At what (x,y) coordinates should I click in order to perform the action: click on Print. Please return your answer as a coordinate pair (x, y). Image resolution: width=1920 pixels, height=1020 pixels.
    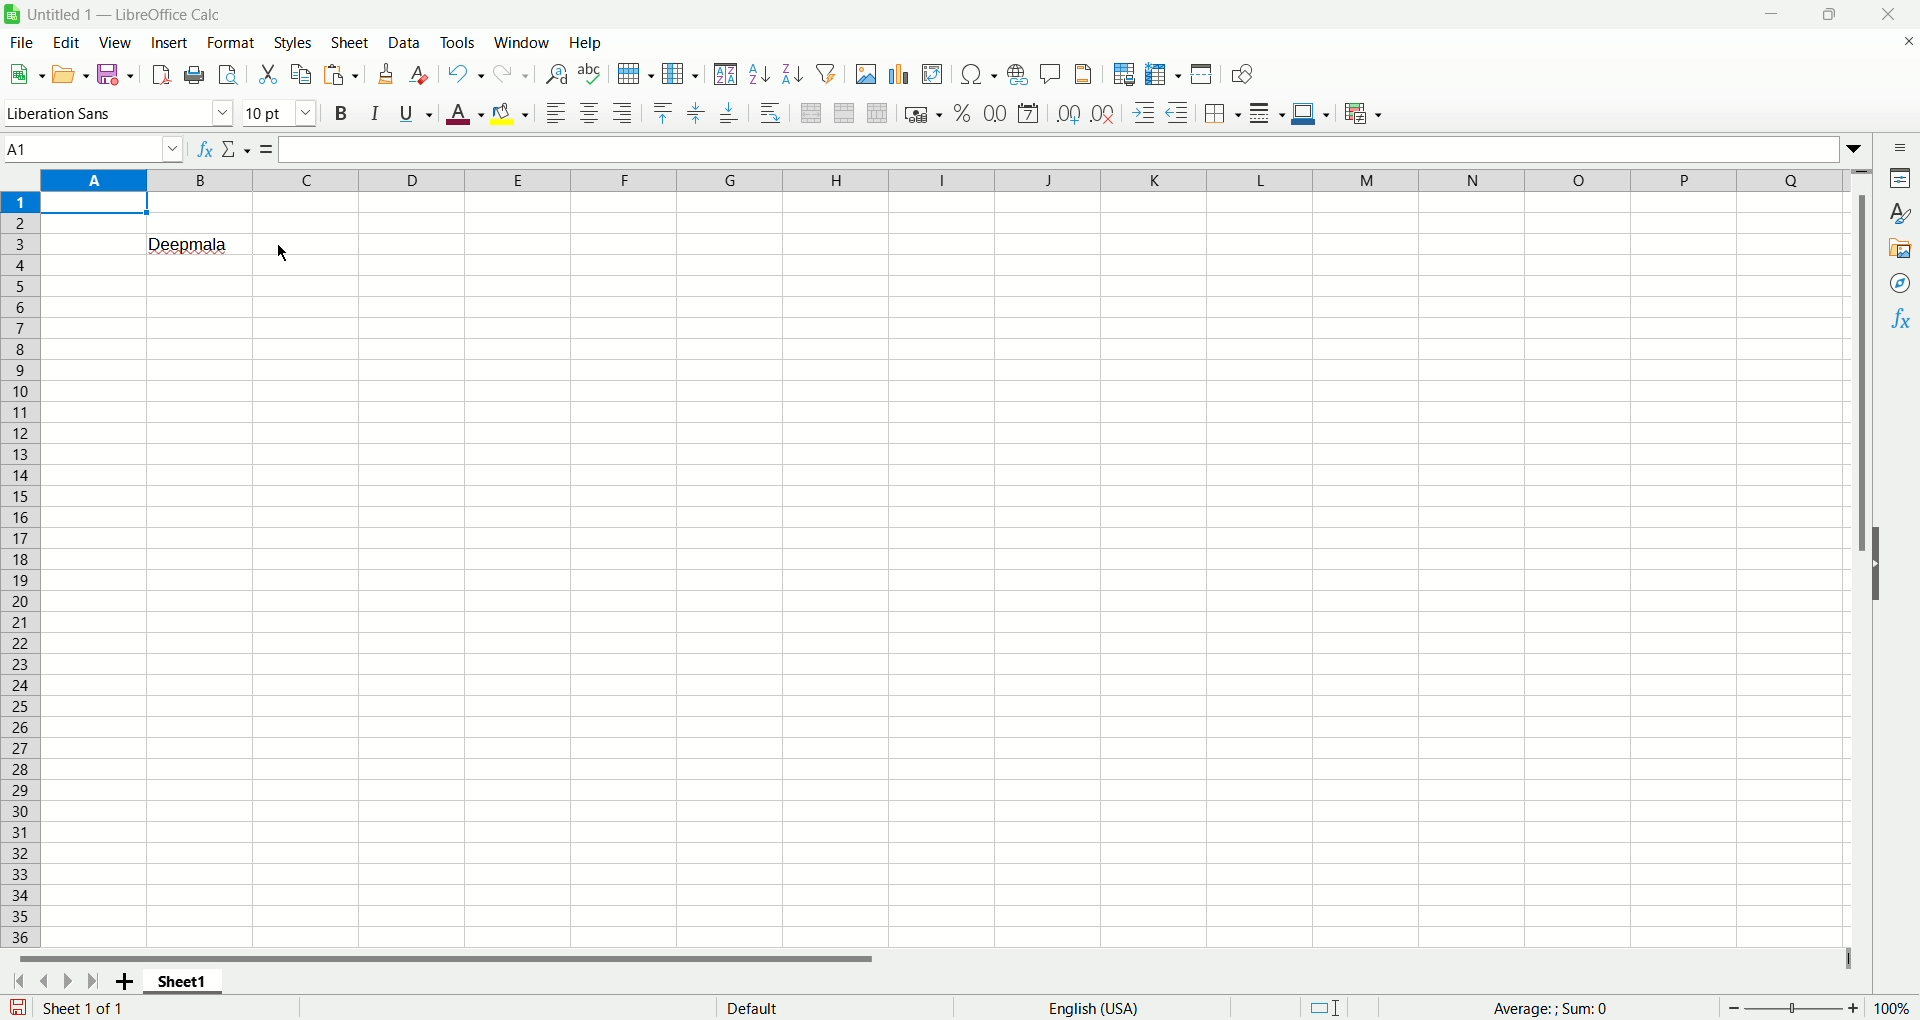
    Looking at the image, I should click on (194, 76).